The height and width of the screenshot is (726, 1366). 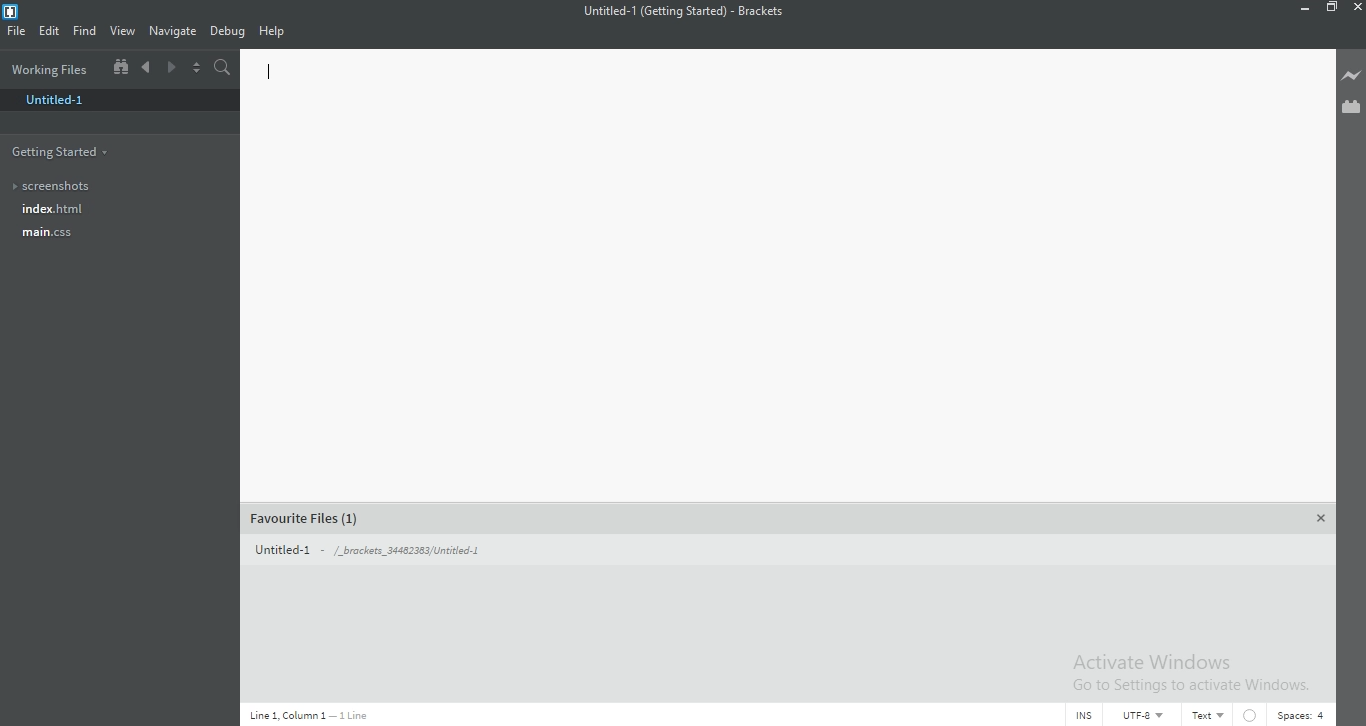 What do you see at coordinates (1331, 10) in the screenshot?
I see `Restore` at bounding box center [1331, 10].